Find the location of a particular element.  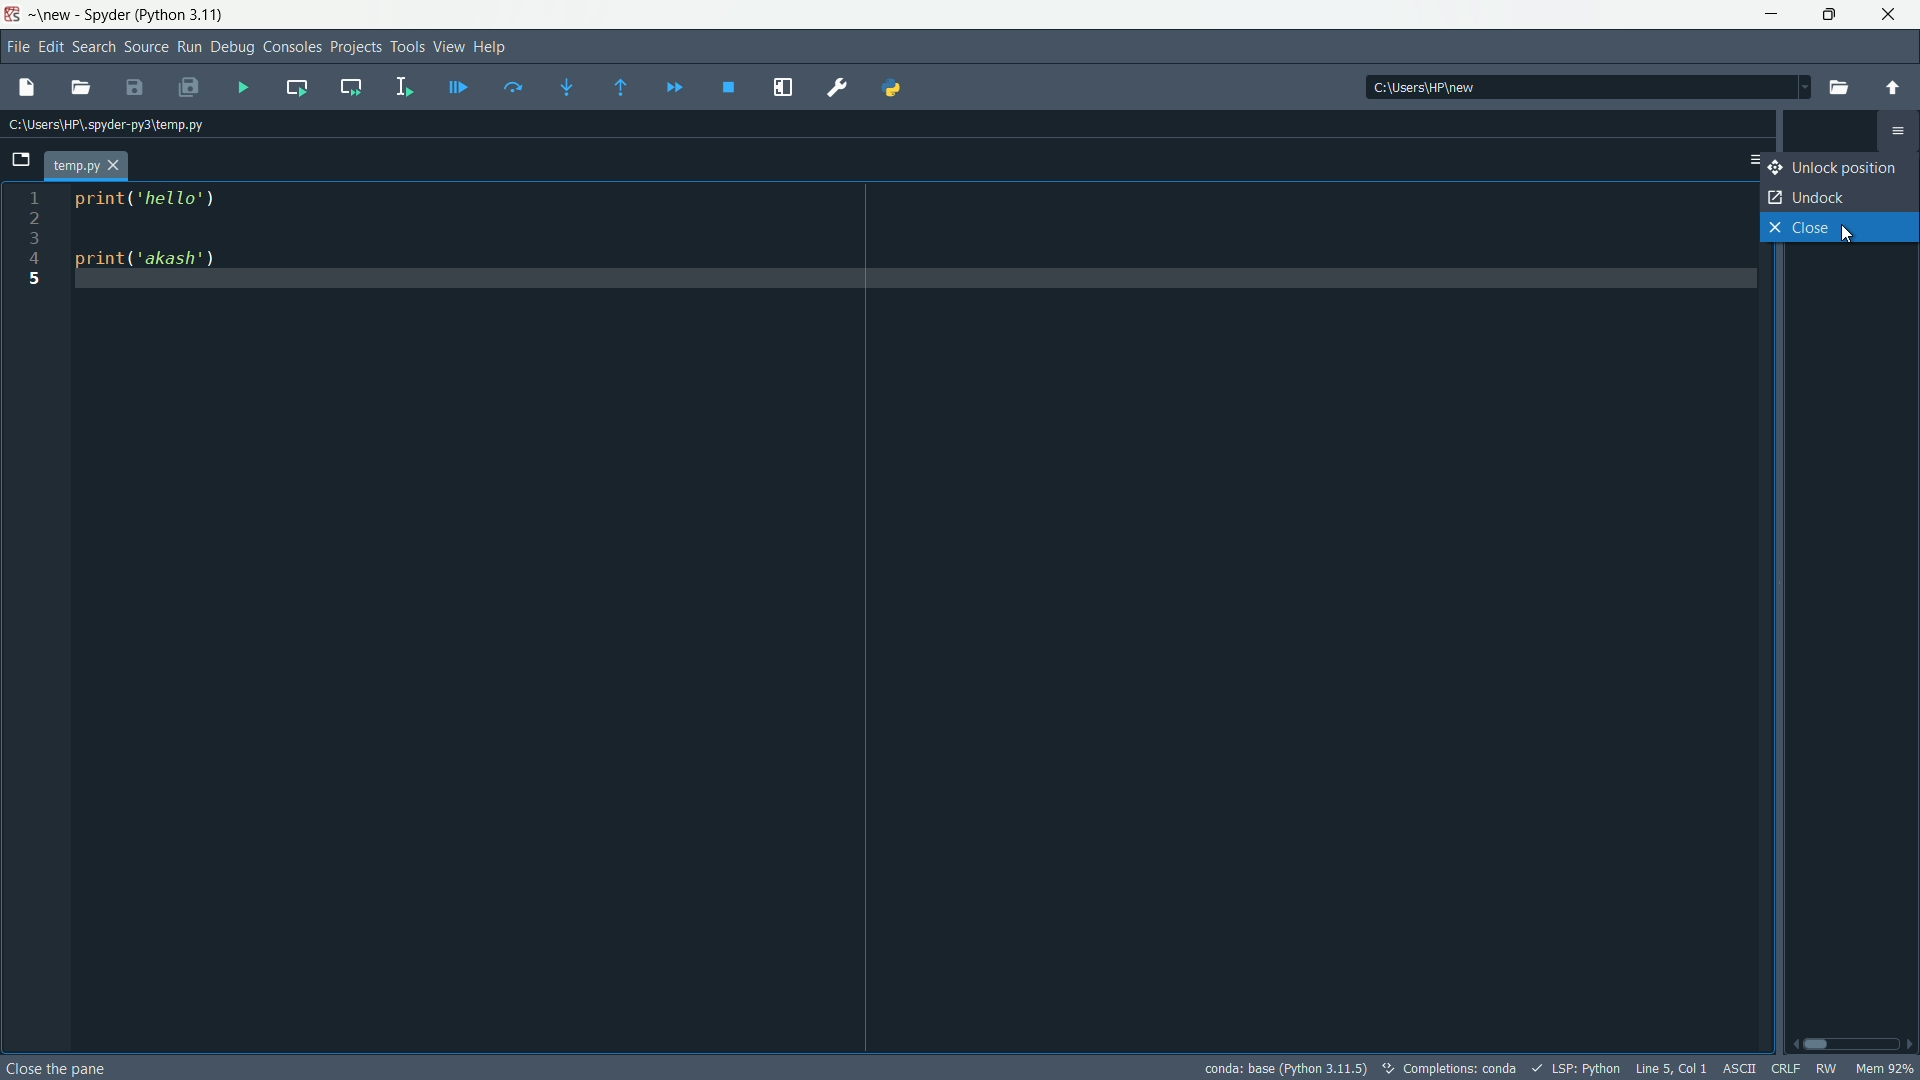

memory usage is located at coordinates (1888, 1068).